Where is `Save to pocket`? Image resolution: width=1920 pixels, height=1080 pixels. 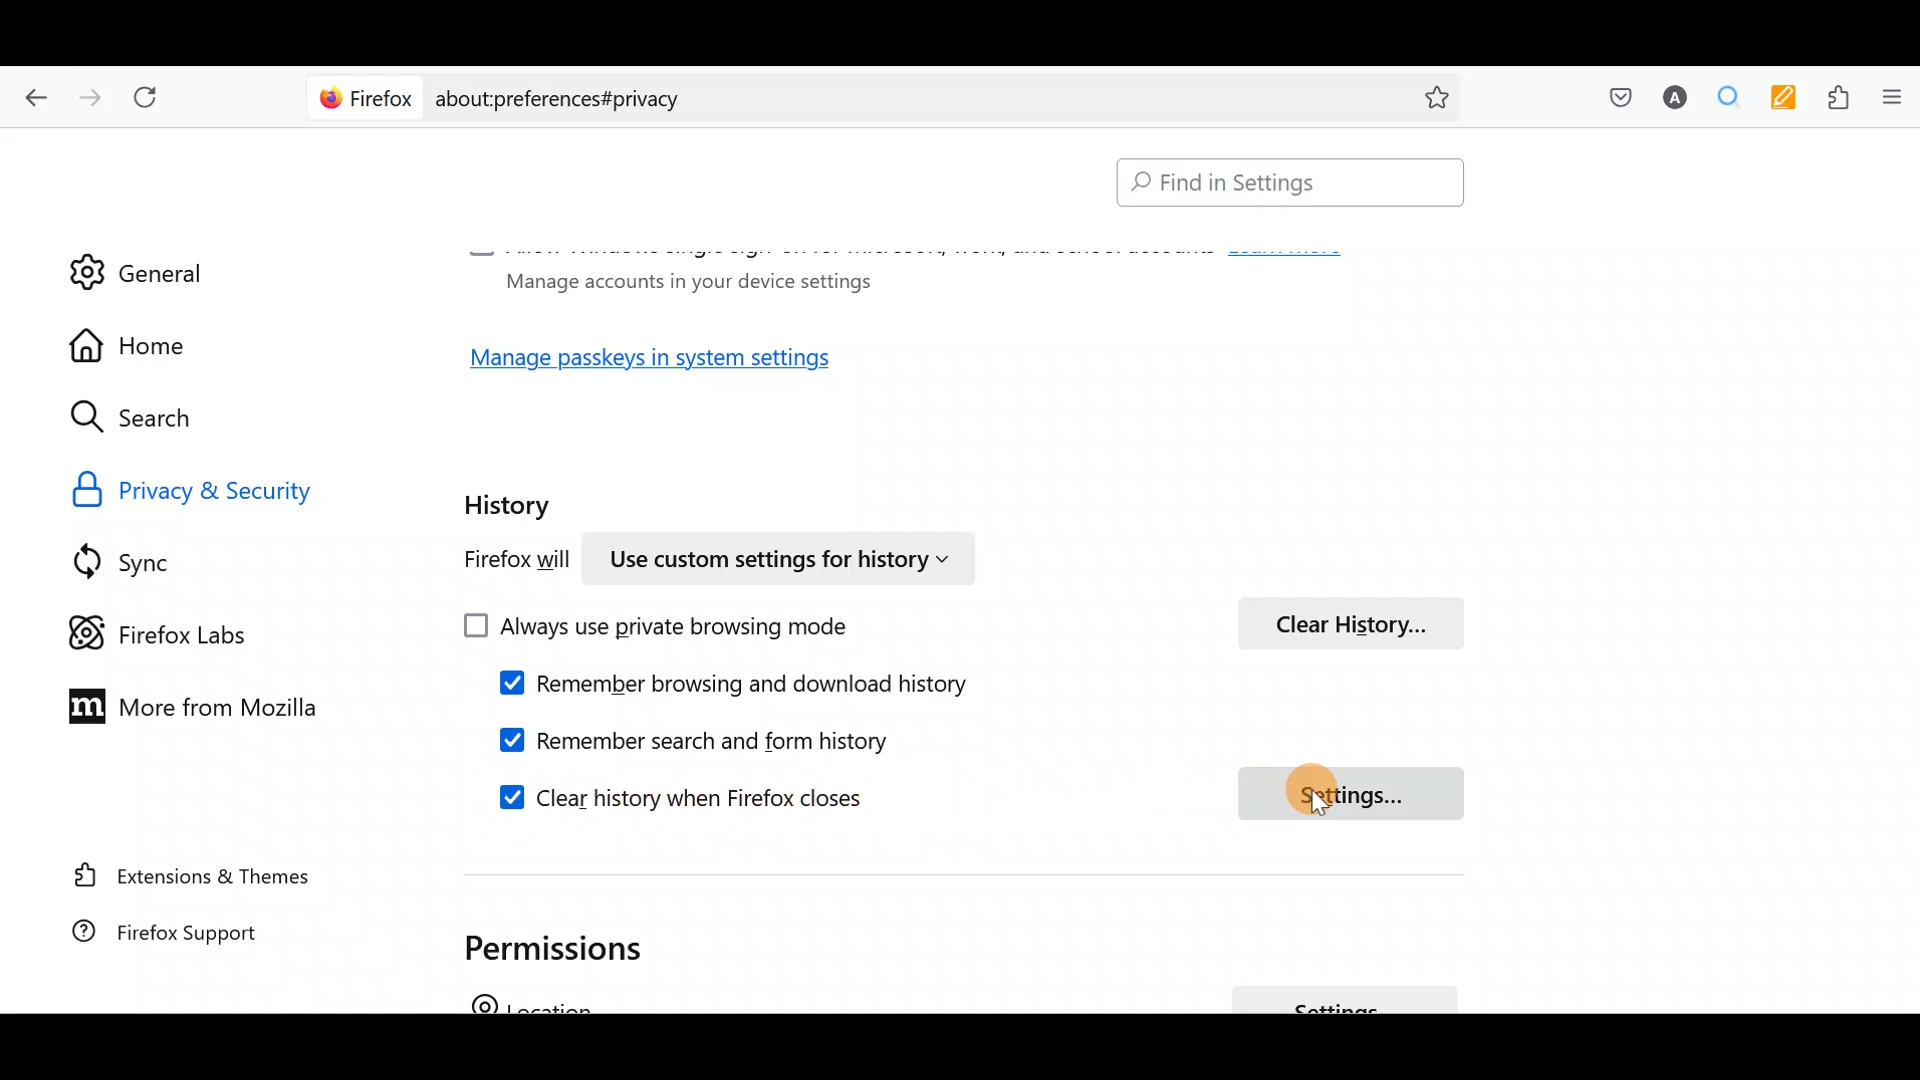 Save to pocket is located at coordinates (1612, 96).